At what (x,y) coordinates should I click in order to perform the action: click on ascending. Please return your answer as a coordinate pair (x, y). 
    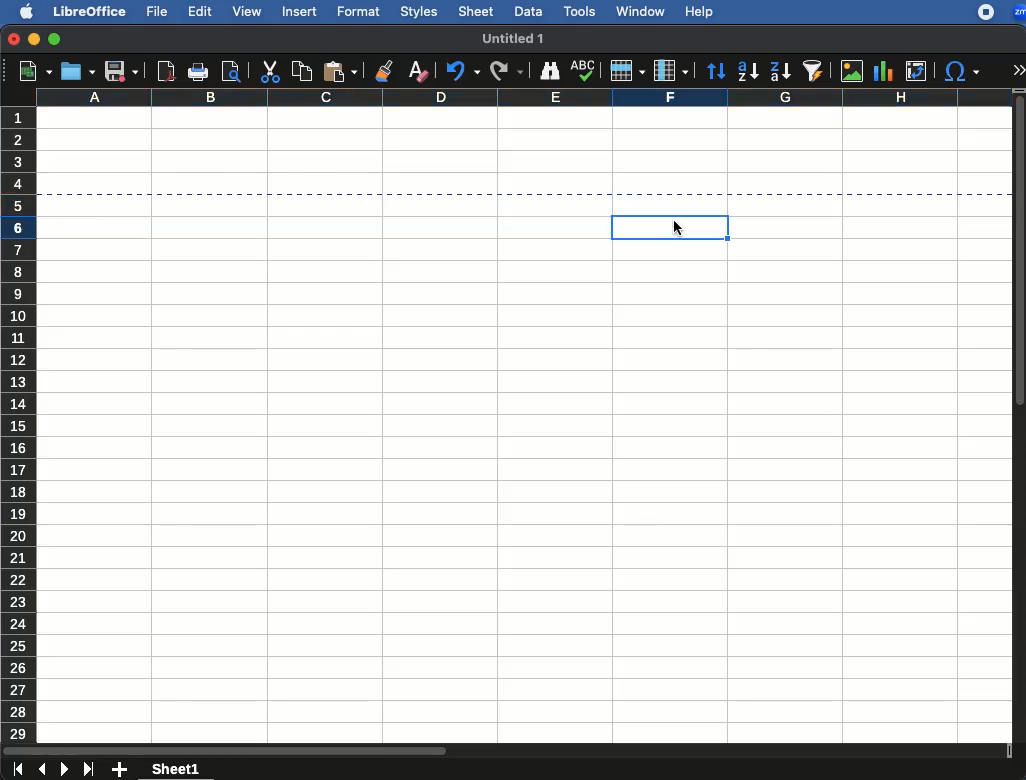
    Looking at the image, I should click on (748, 69).